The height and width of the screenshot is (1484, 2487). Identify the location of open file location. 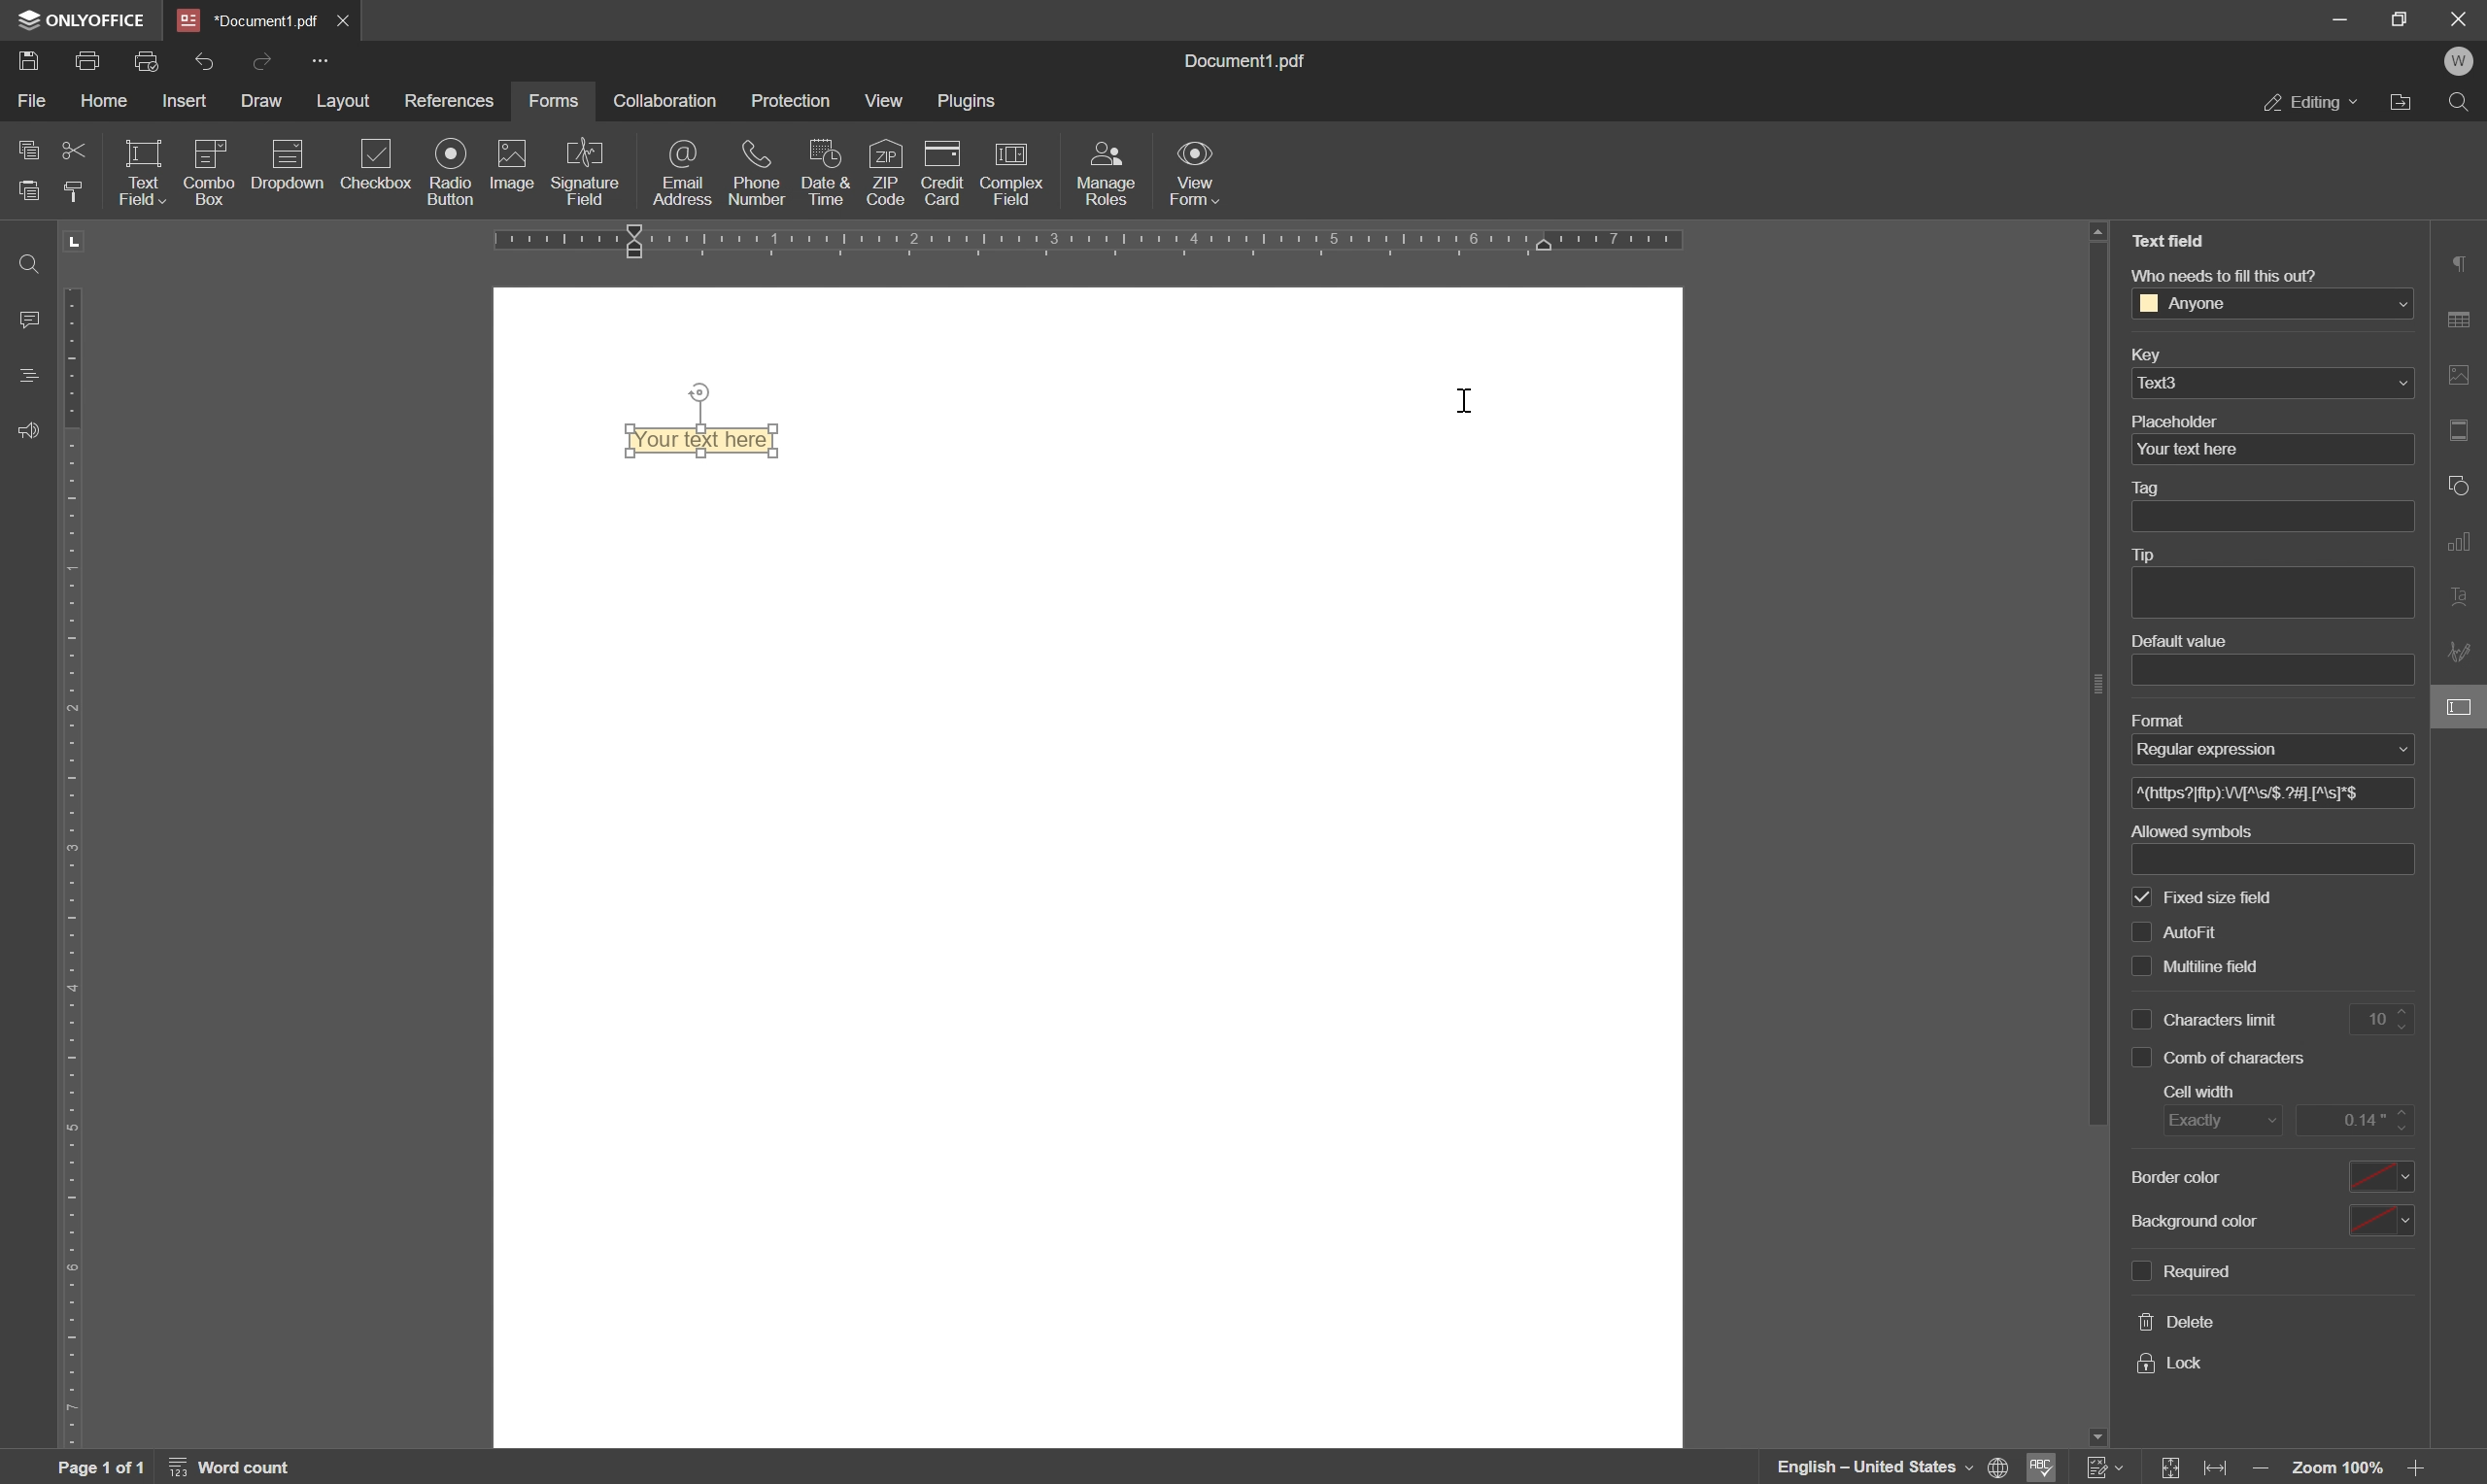
(2400, 102).